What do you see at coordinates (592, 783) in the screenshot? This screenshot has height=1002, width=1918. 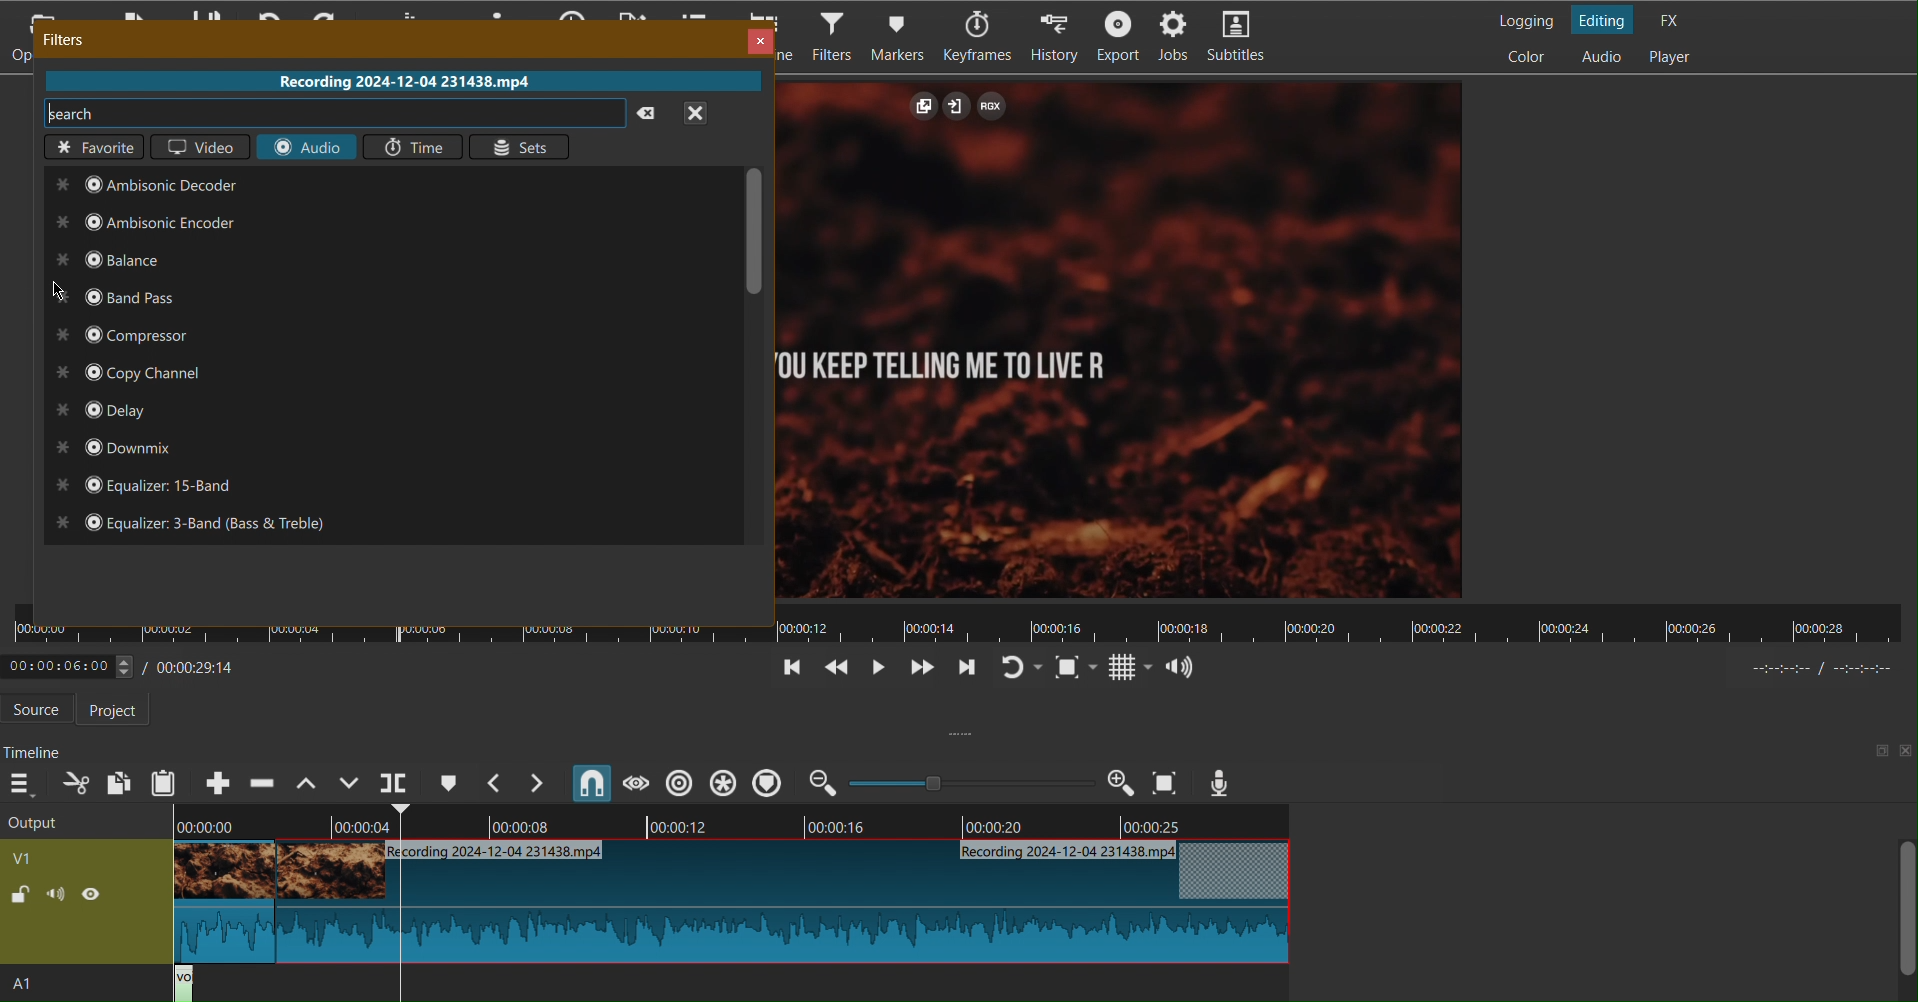 I see `Snap` at bounding box center [592, 783].